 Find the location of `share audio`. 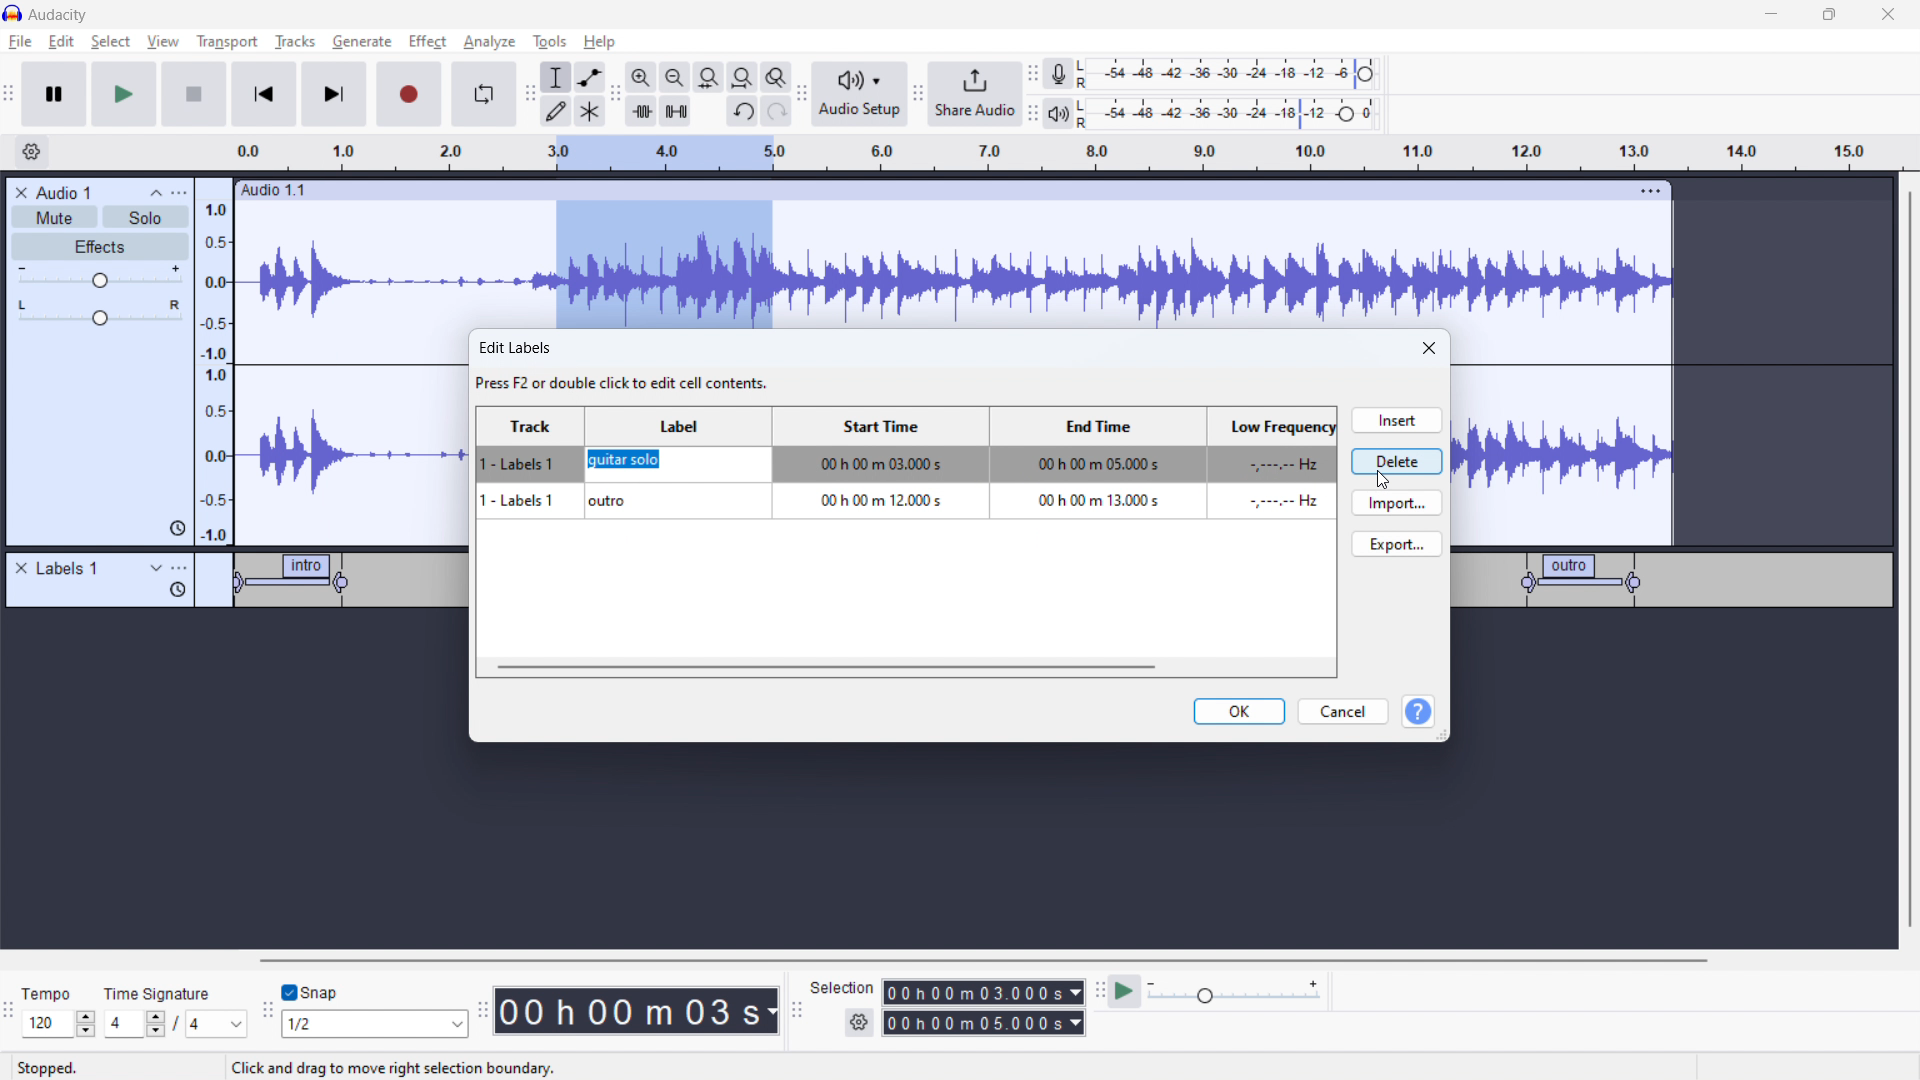

share audio is located at coordinates (973, 94).